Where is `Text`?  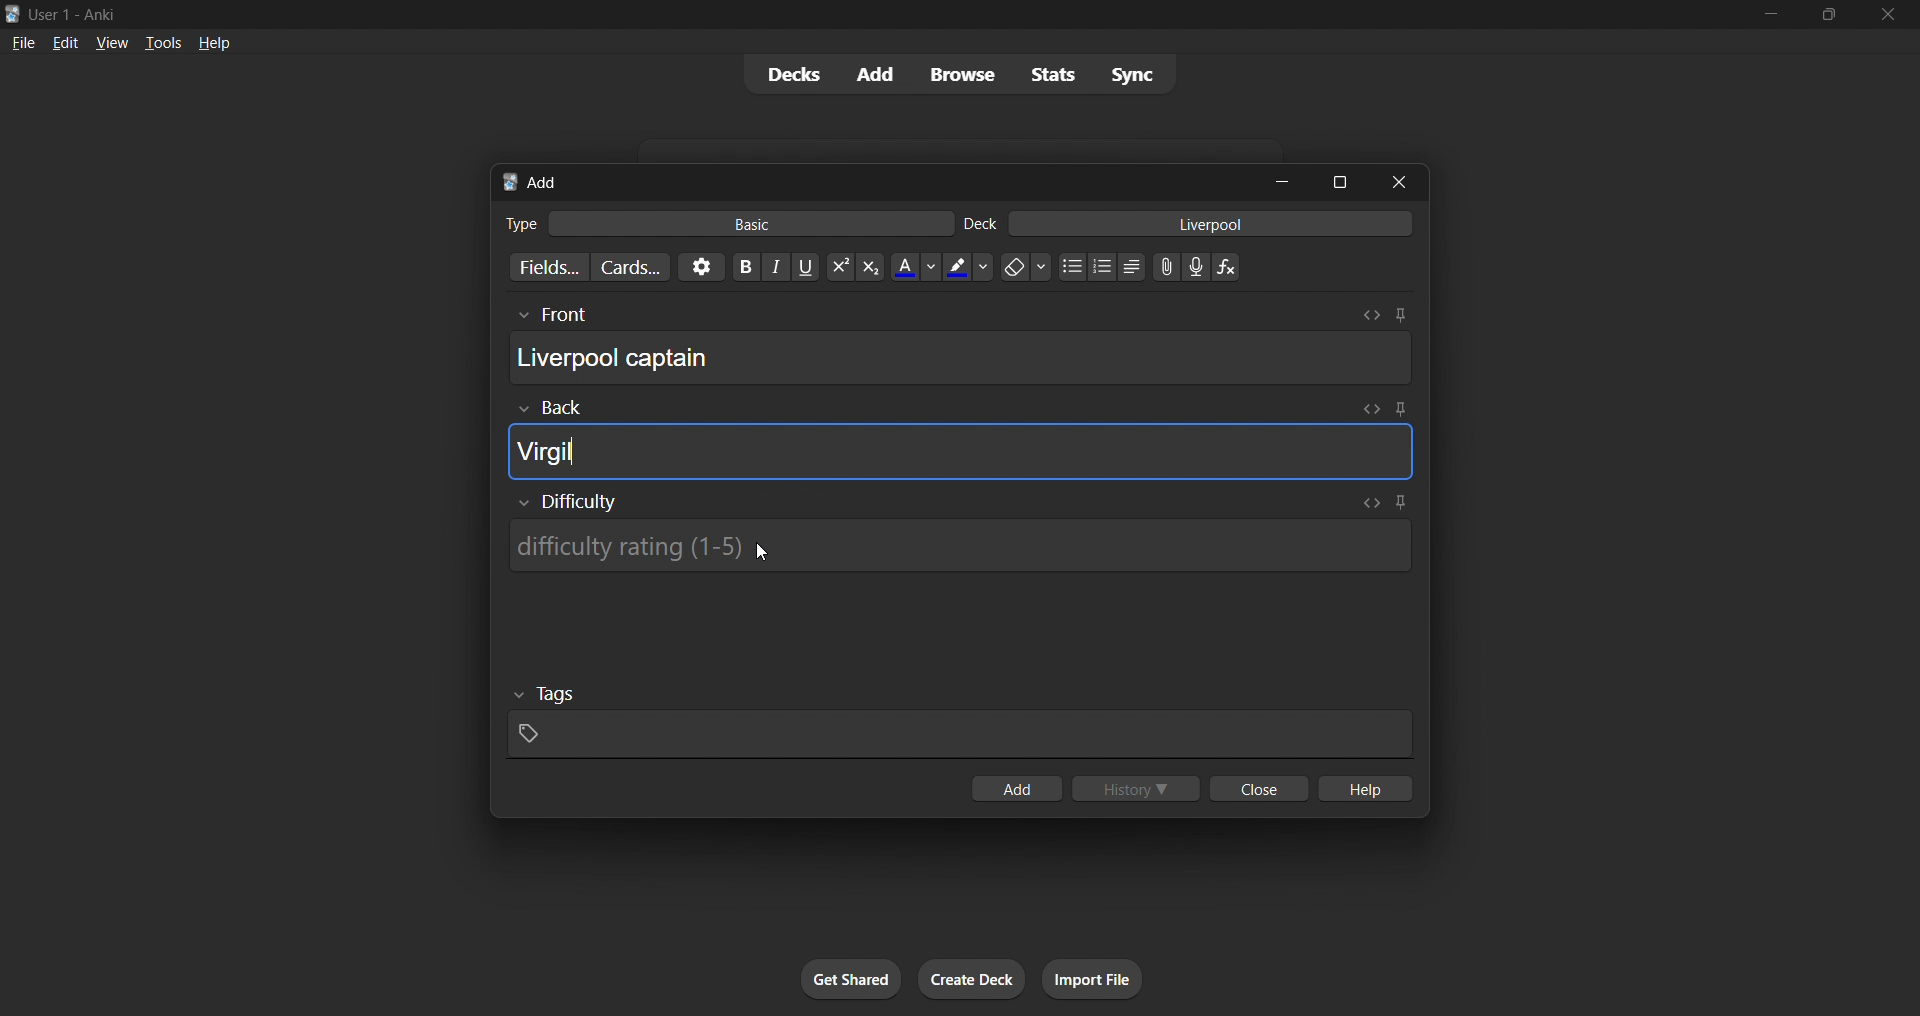
Text is located at coordinates (76, 16).